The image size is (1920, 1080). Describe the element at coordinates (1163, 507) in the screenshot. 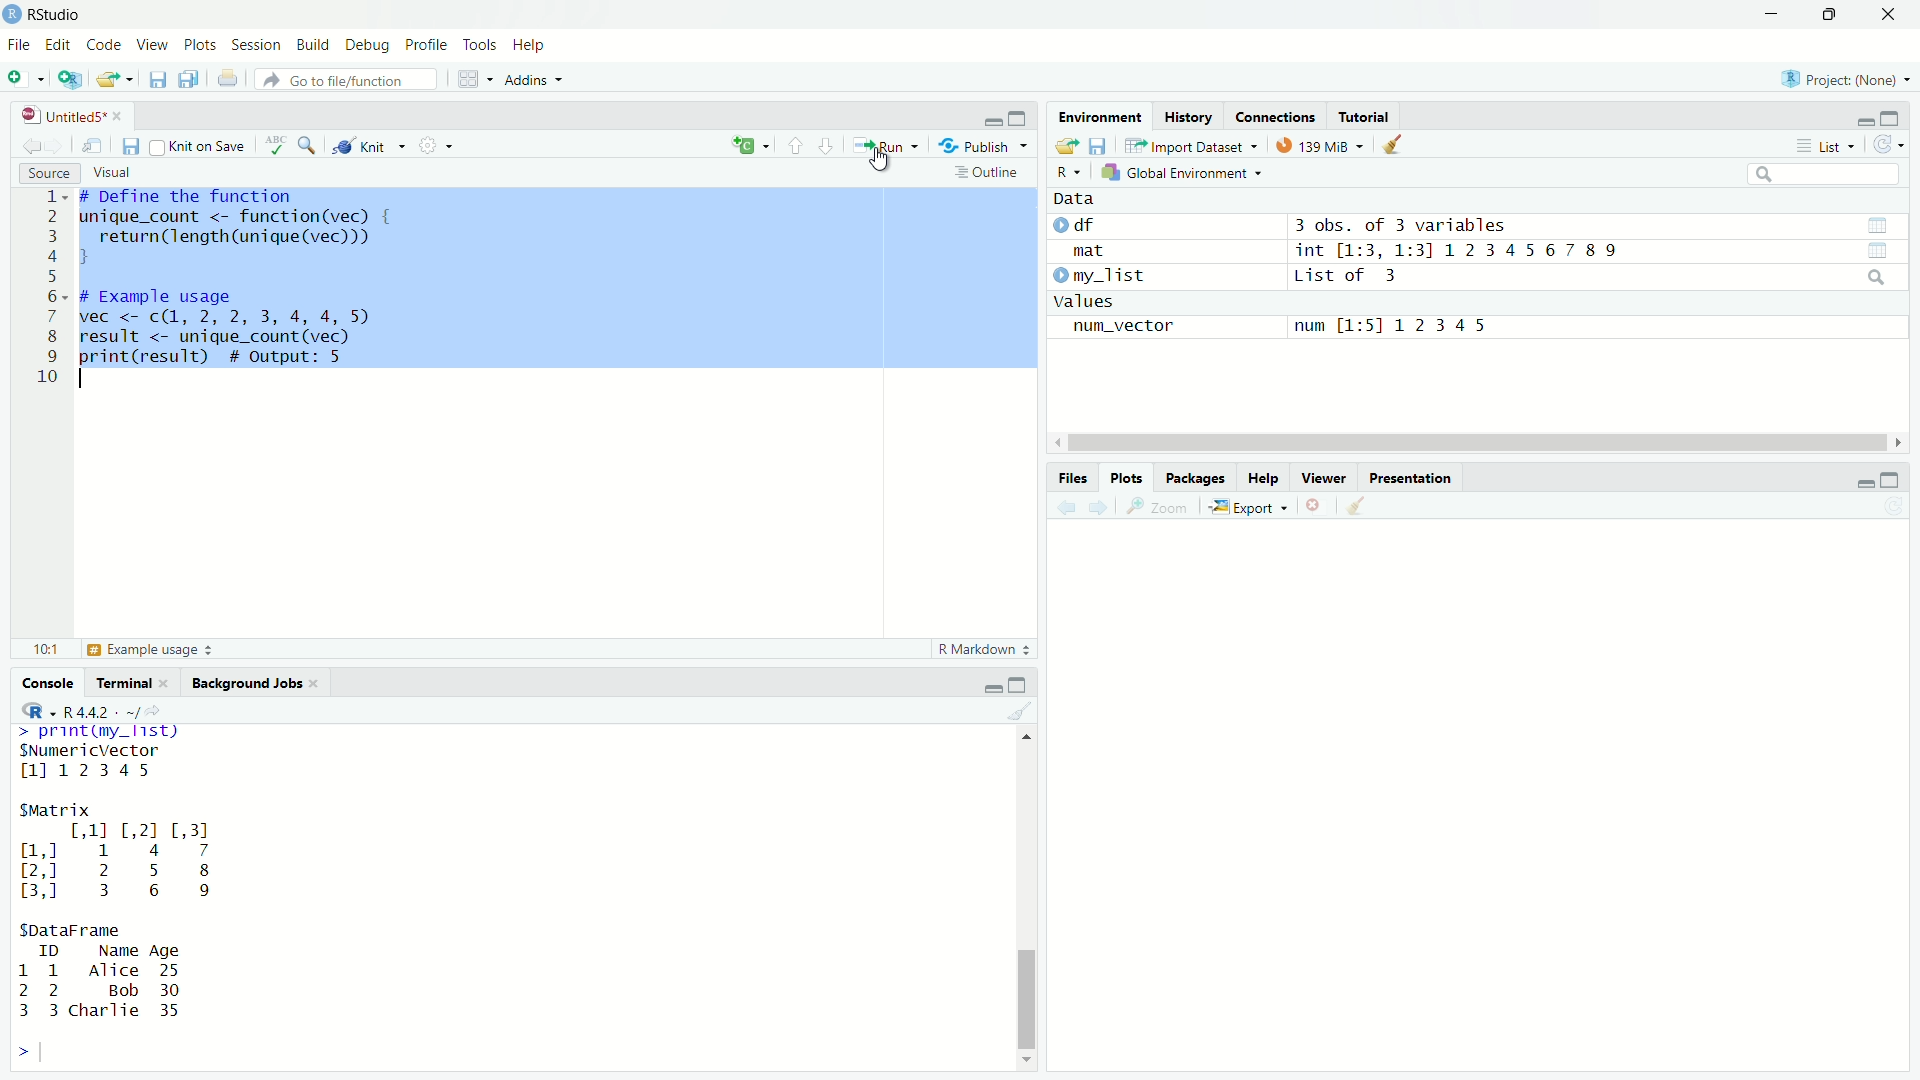

I see `Zoom` at that location.